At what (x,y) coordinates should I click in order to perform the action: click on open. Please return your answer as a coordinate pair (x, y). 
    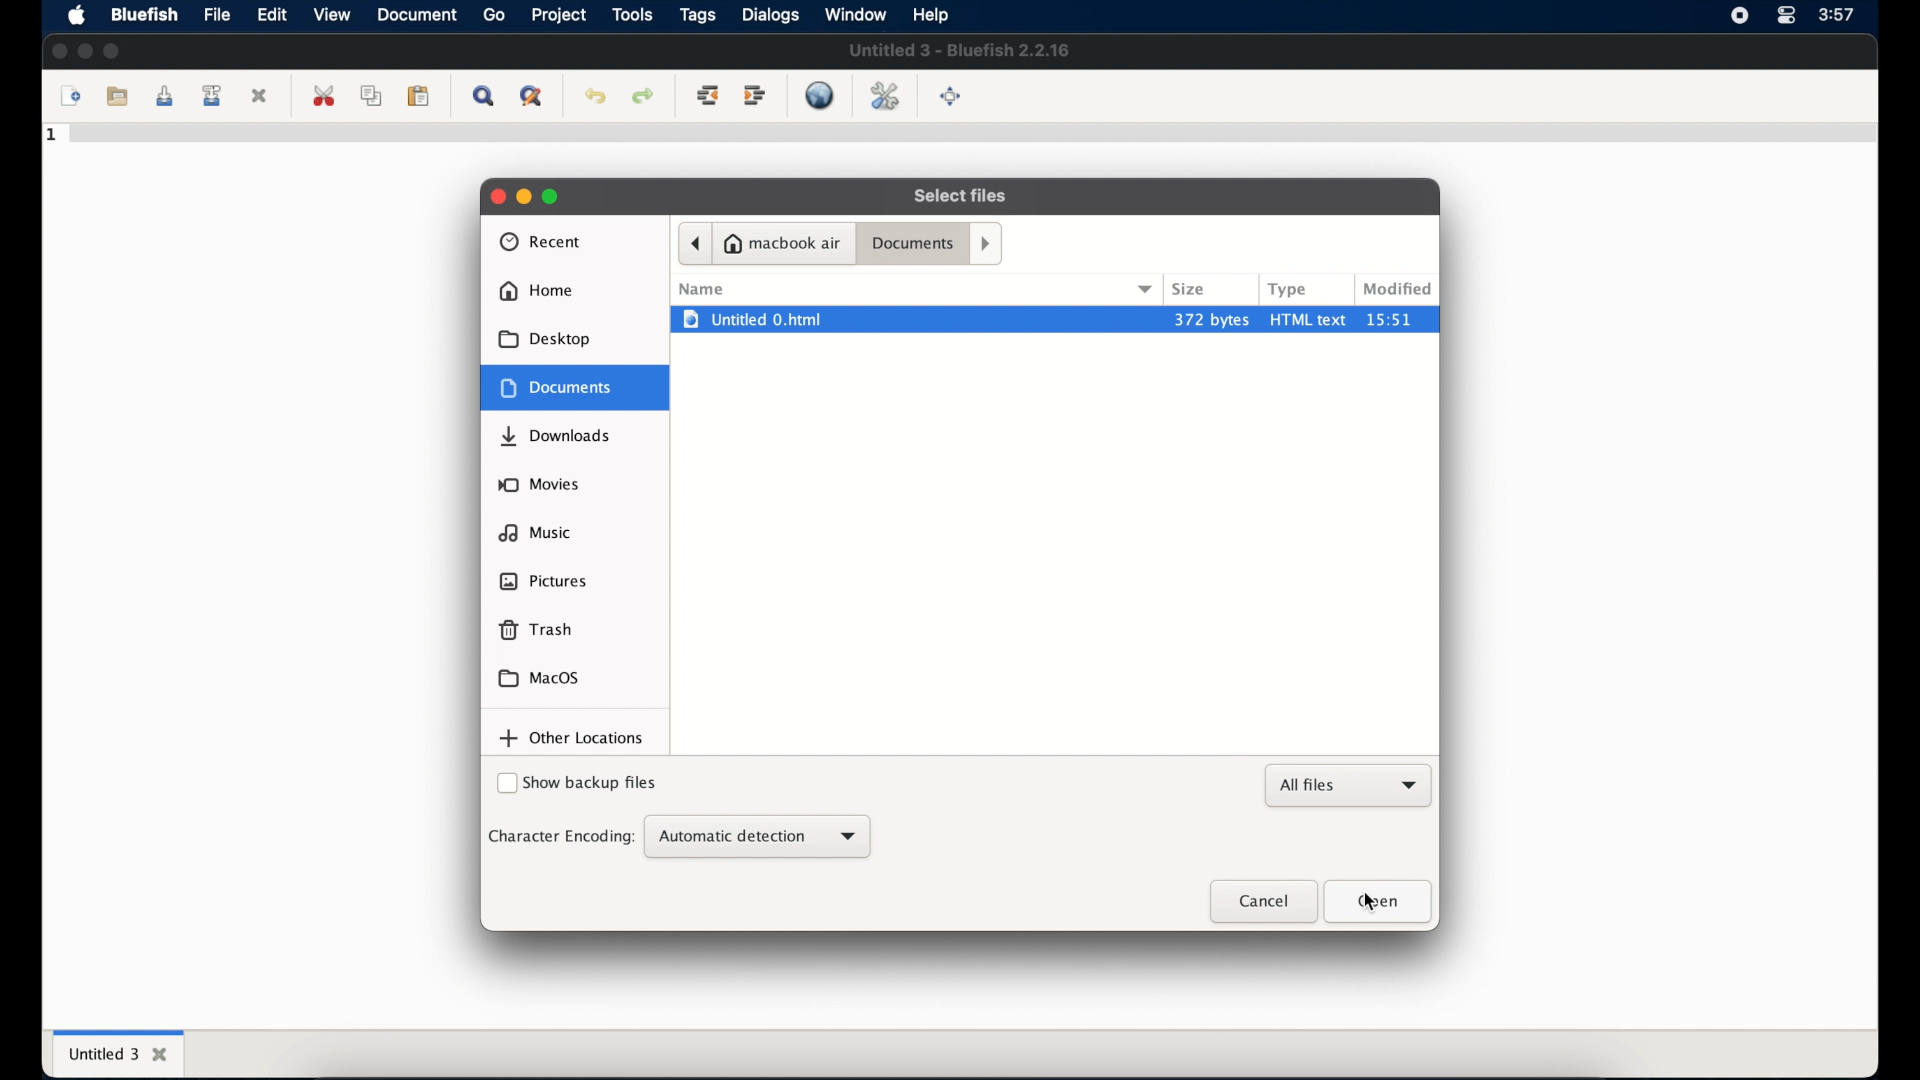
    Looking at the image, I should click on (1379, 901).